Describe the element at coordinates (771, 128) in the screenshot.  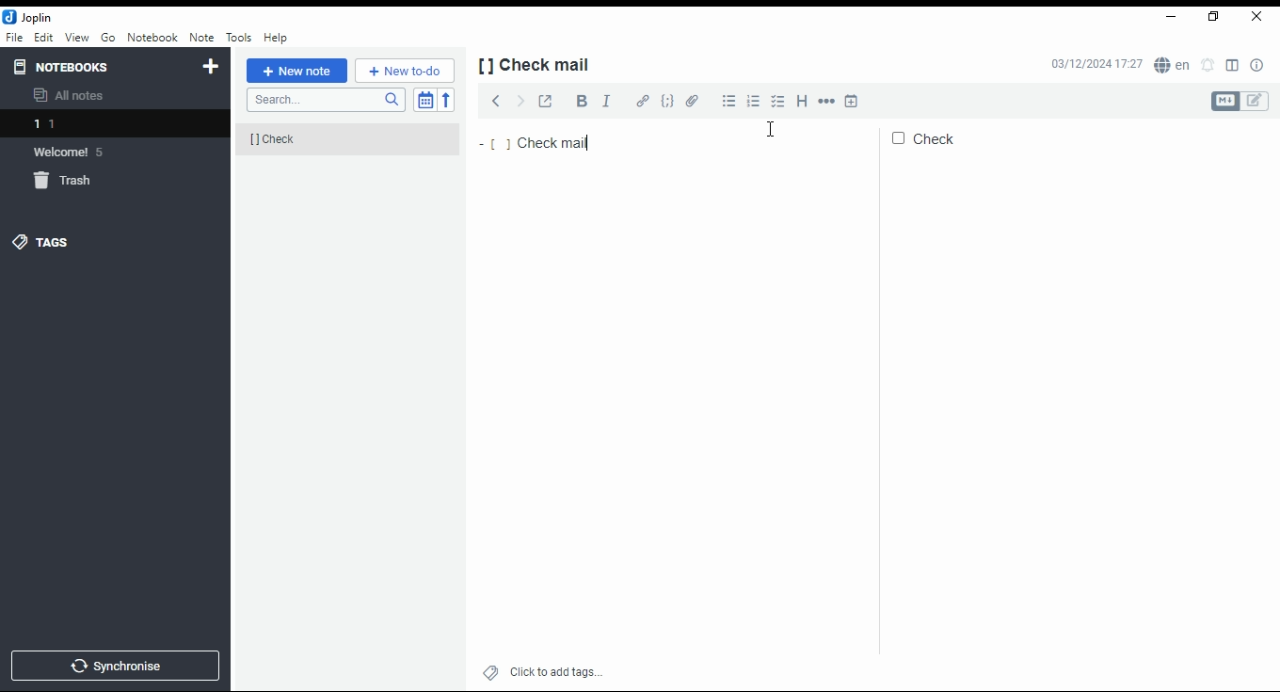
I see `mouse pointer` at that location.